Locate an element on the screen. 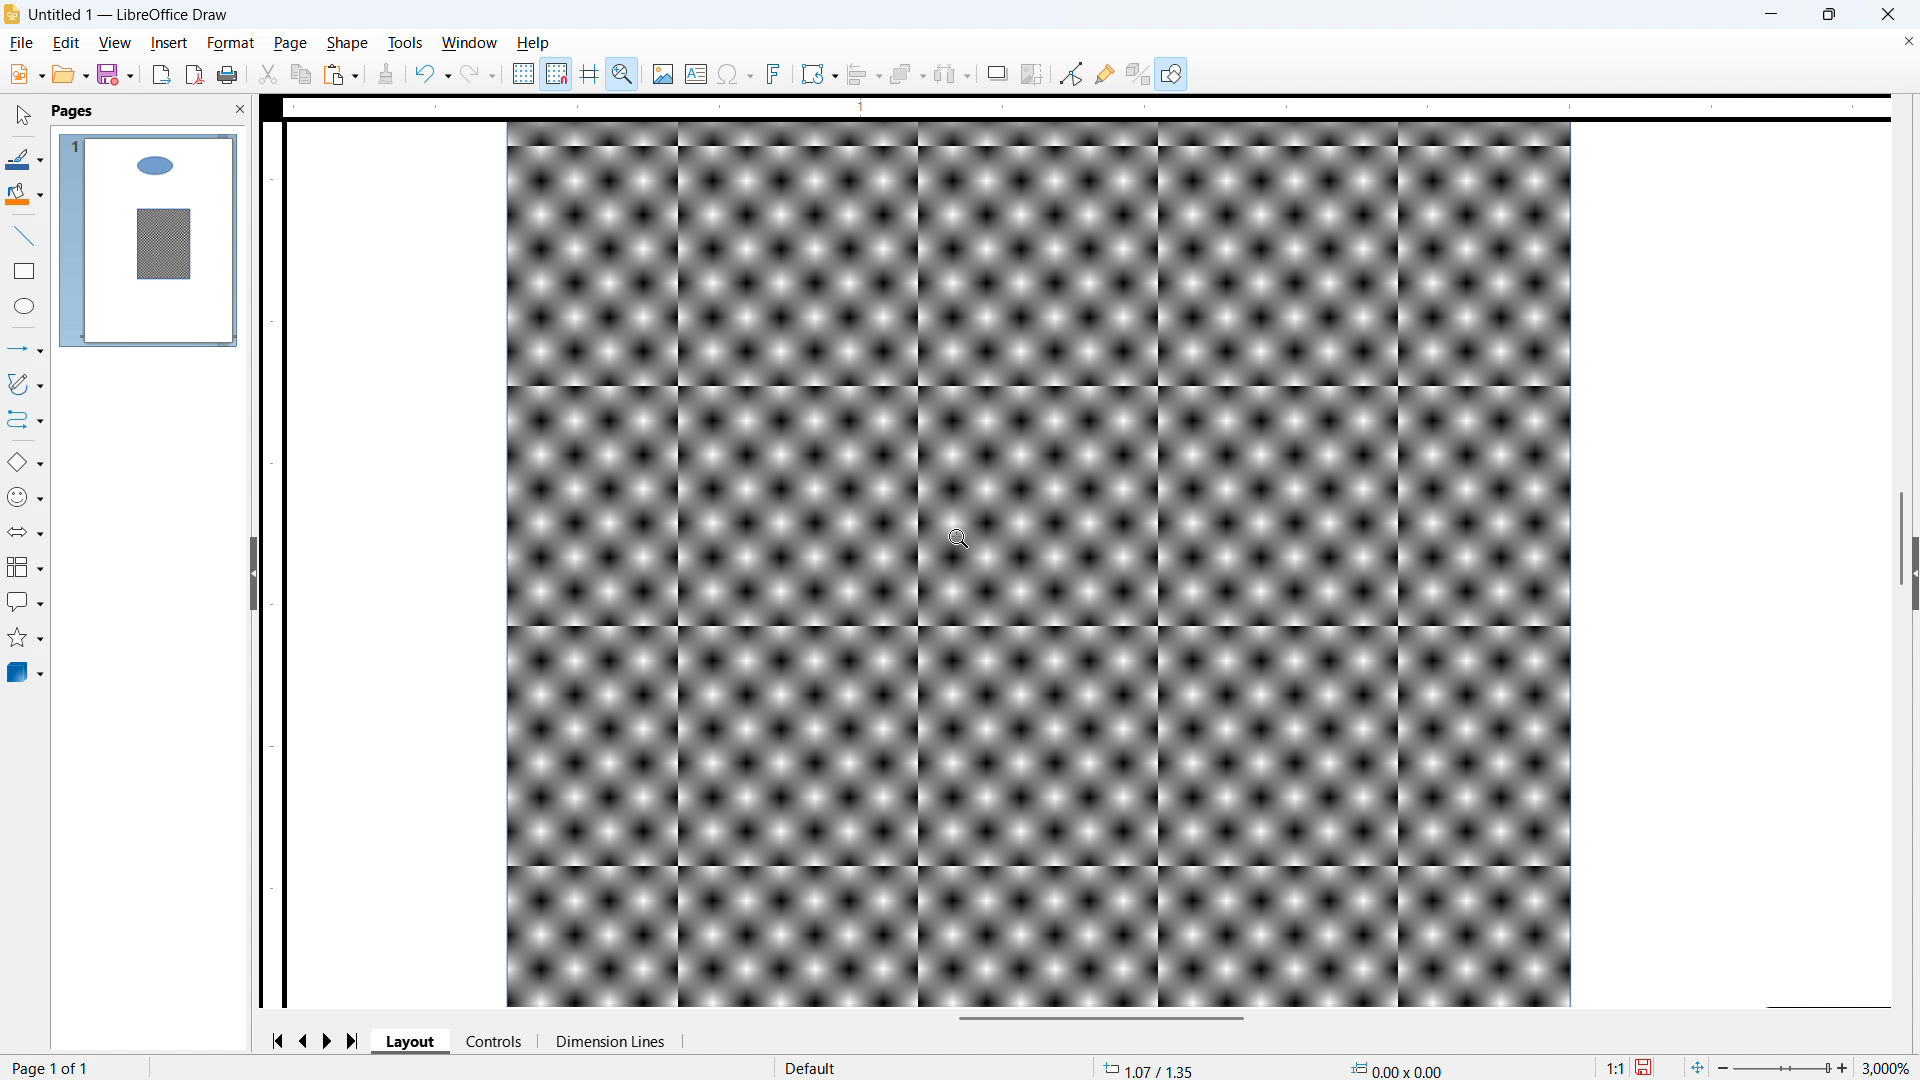 The image size is (1920, 1080). Toggle point edit mode  is located at coordinates (1071, 74).